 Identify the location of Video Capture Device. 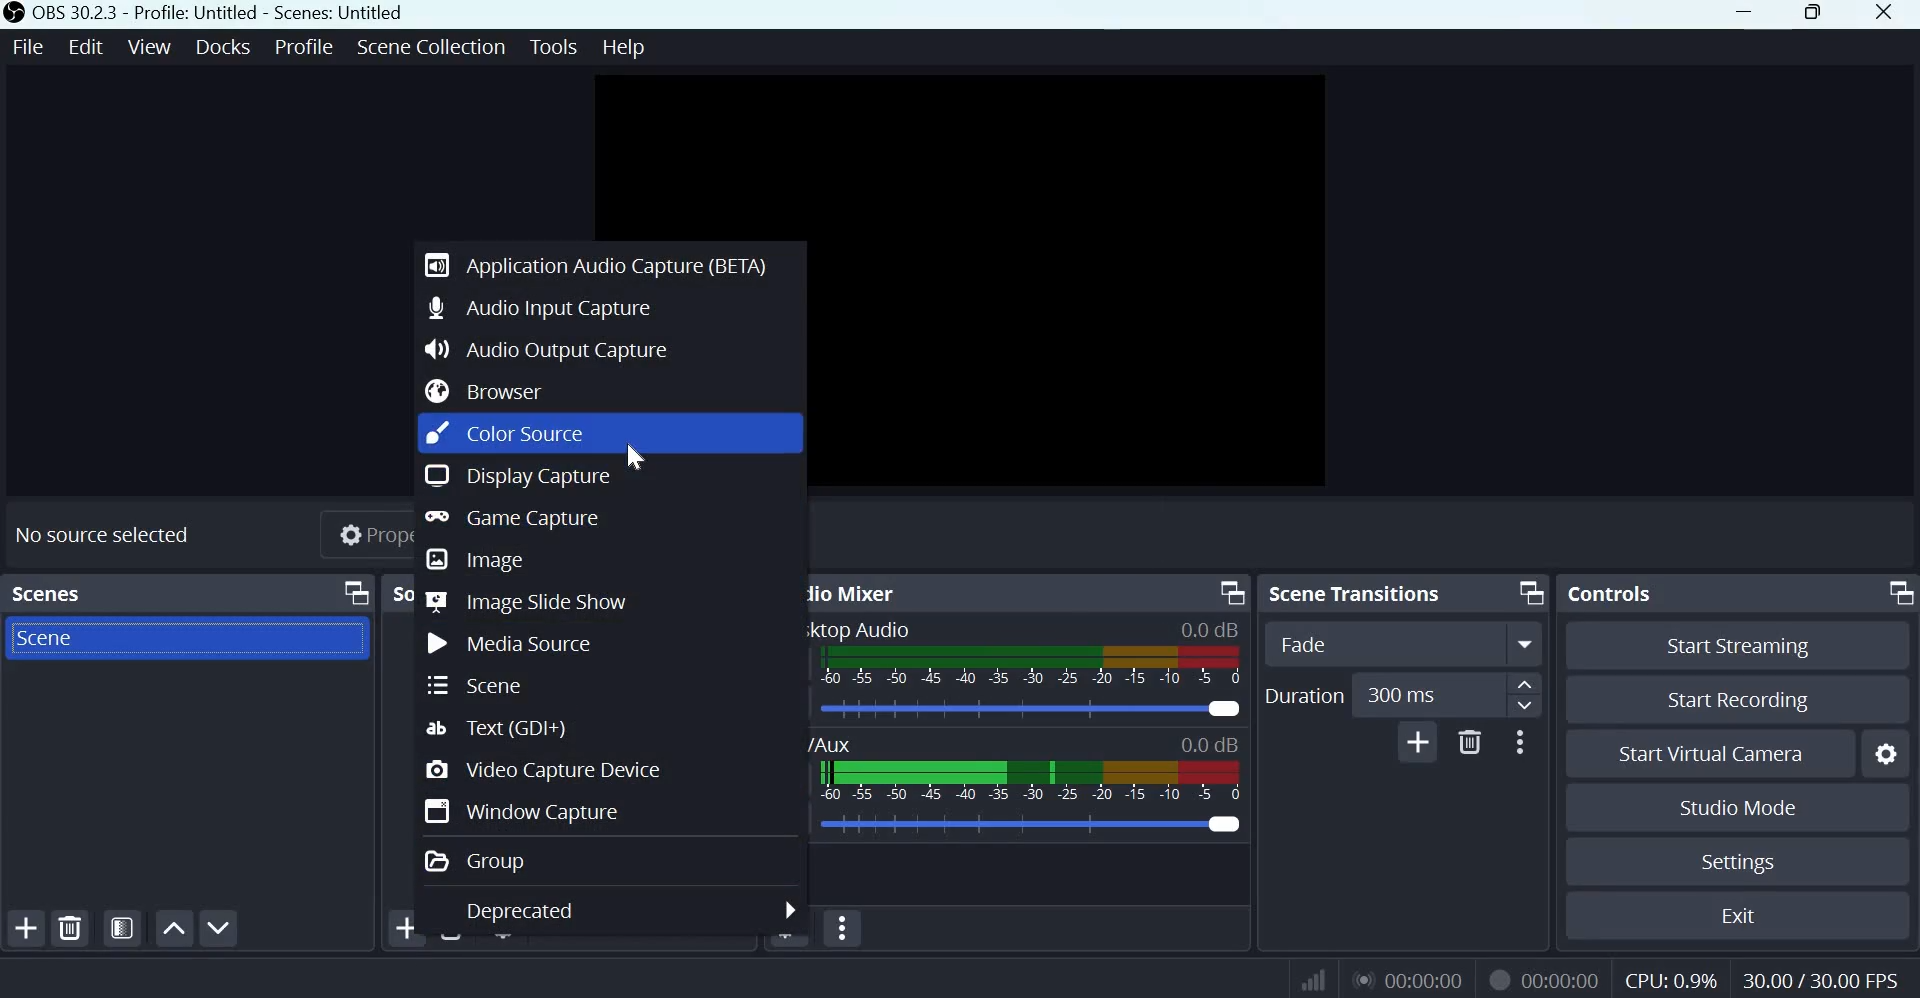
(545, 773).